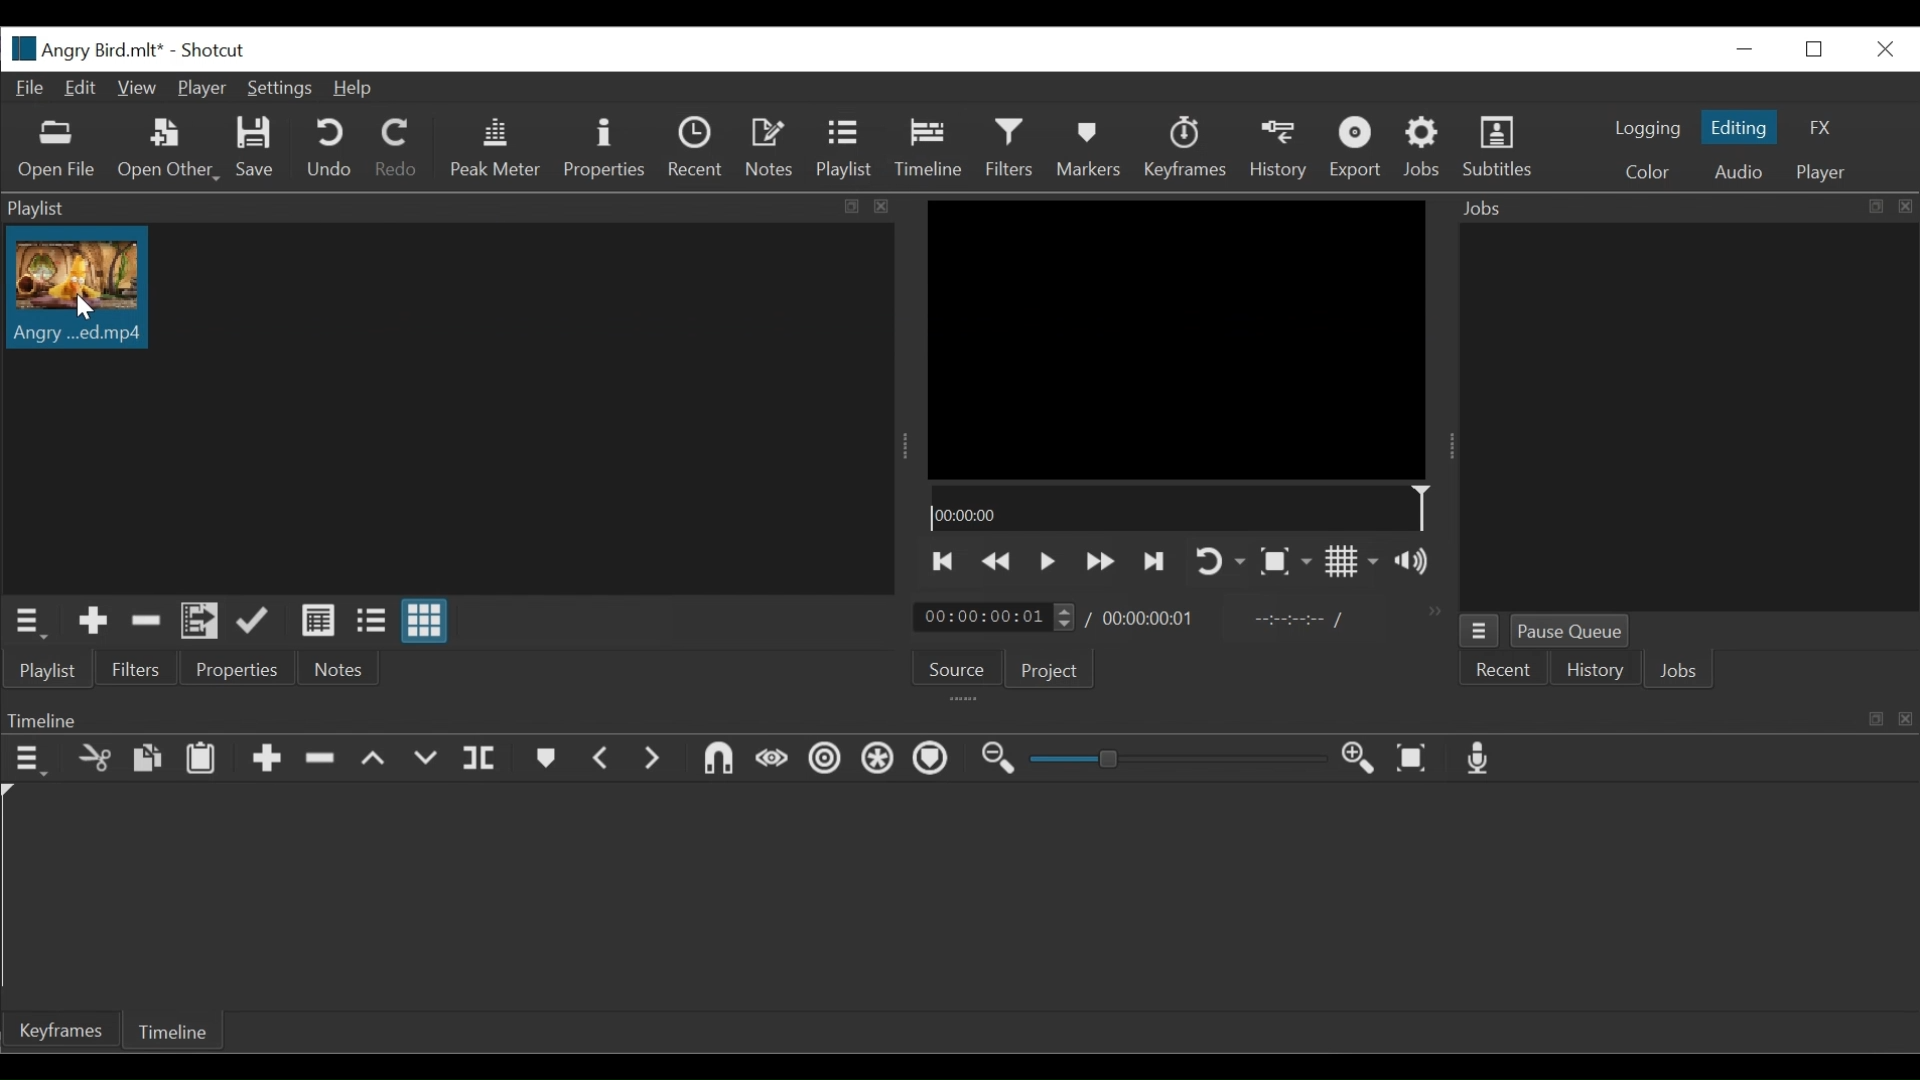 This screenshot has height=1080, width=1920. Describe the element at coordinates (148, 625) in the screenshot. I see `Remove cut` at that location.